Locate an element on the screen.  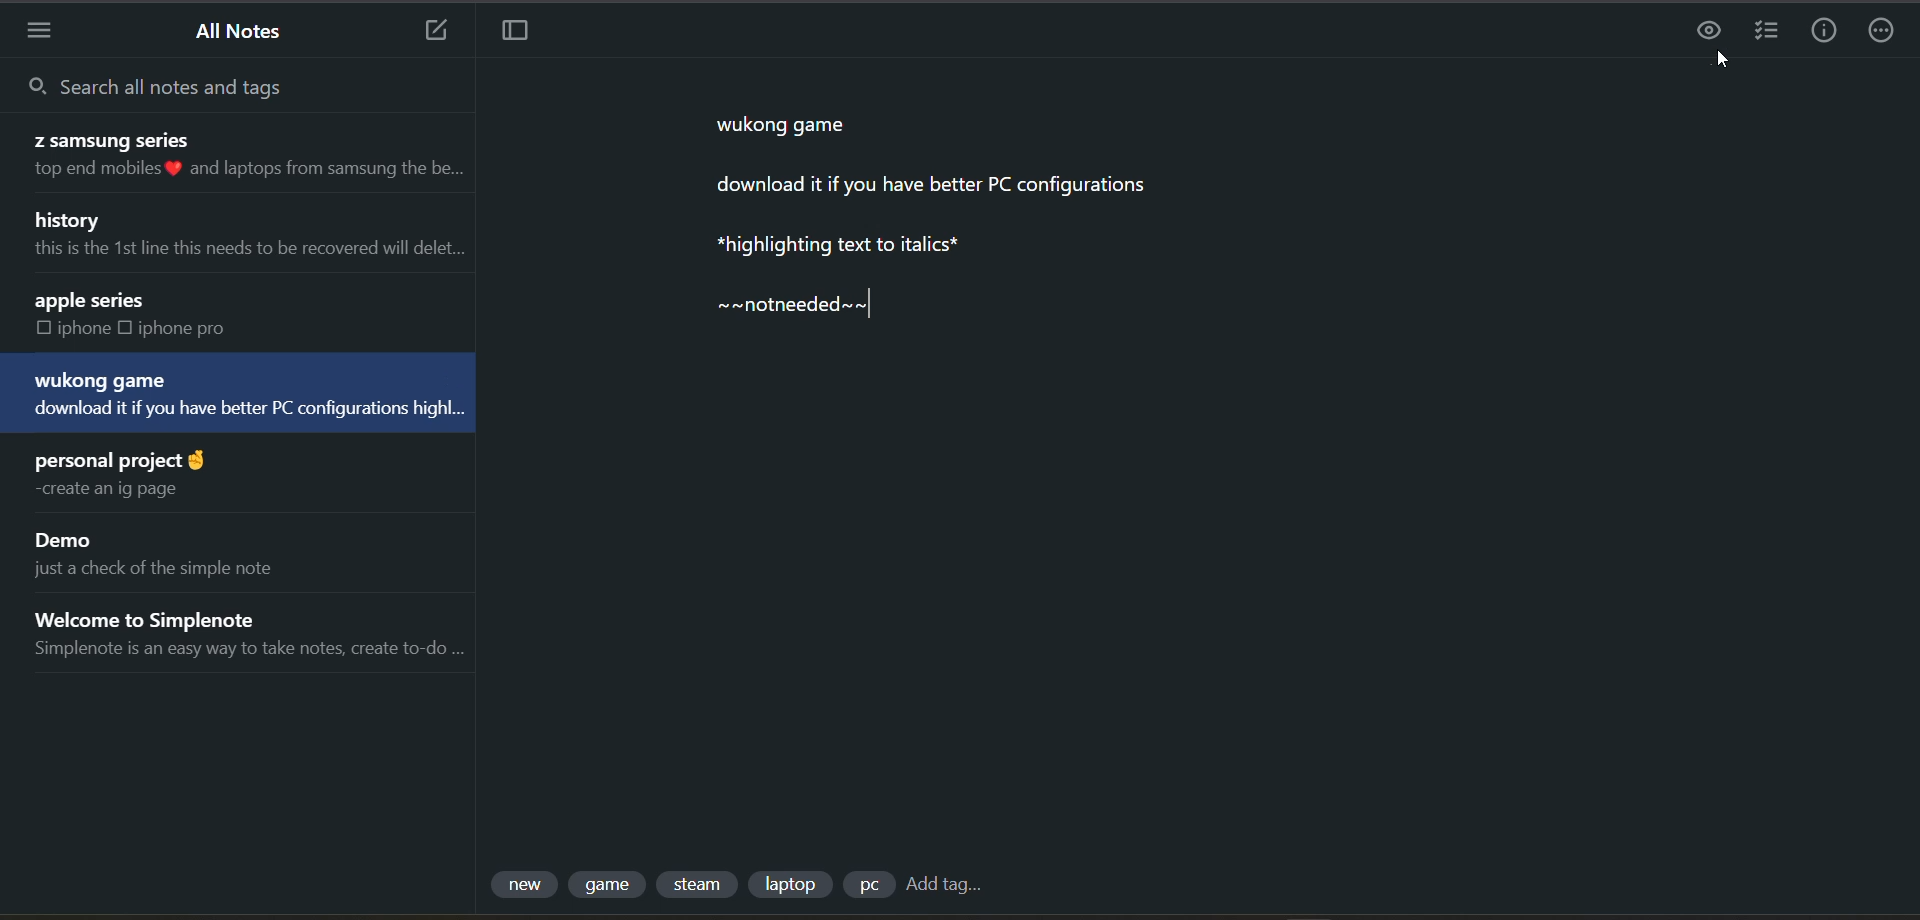
tag 5 is located at coordinates (870, 885).